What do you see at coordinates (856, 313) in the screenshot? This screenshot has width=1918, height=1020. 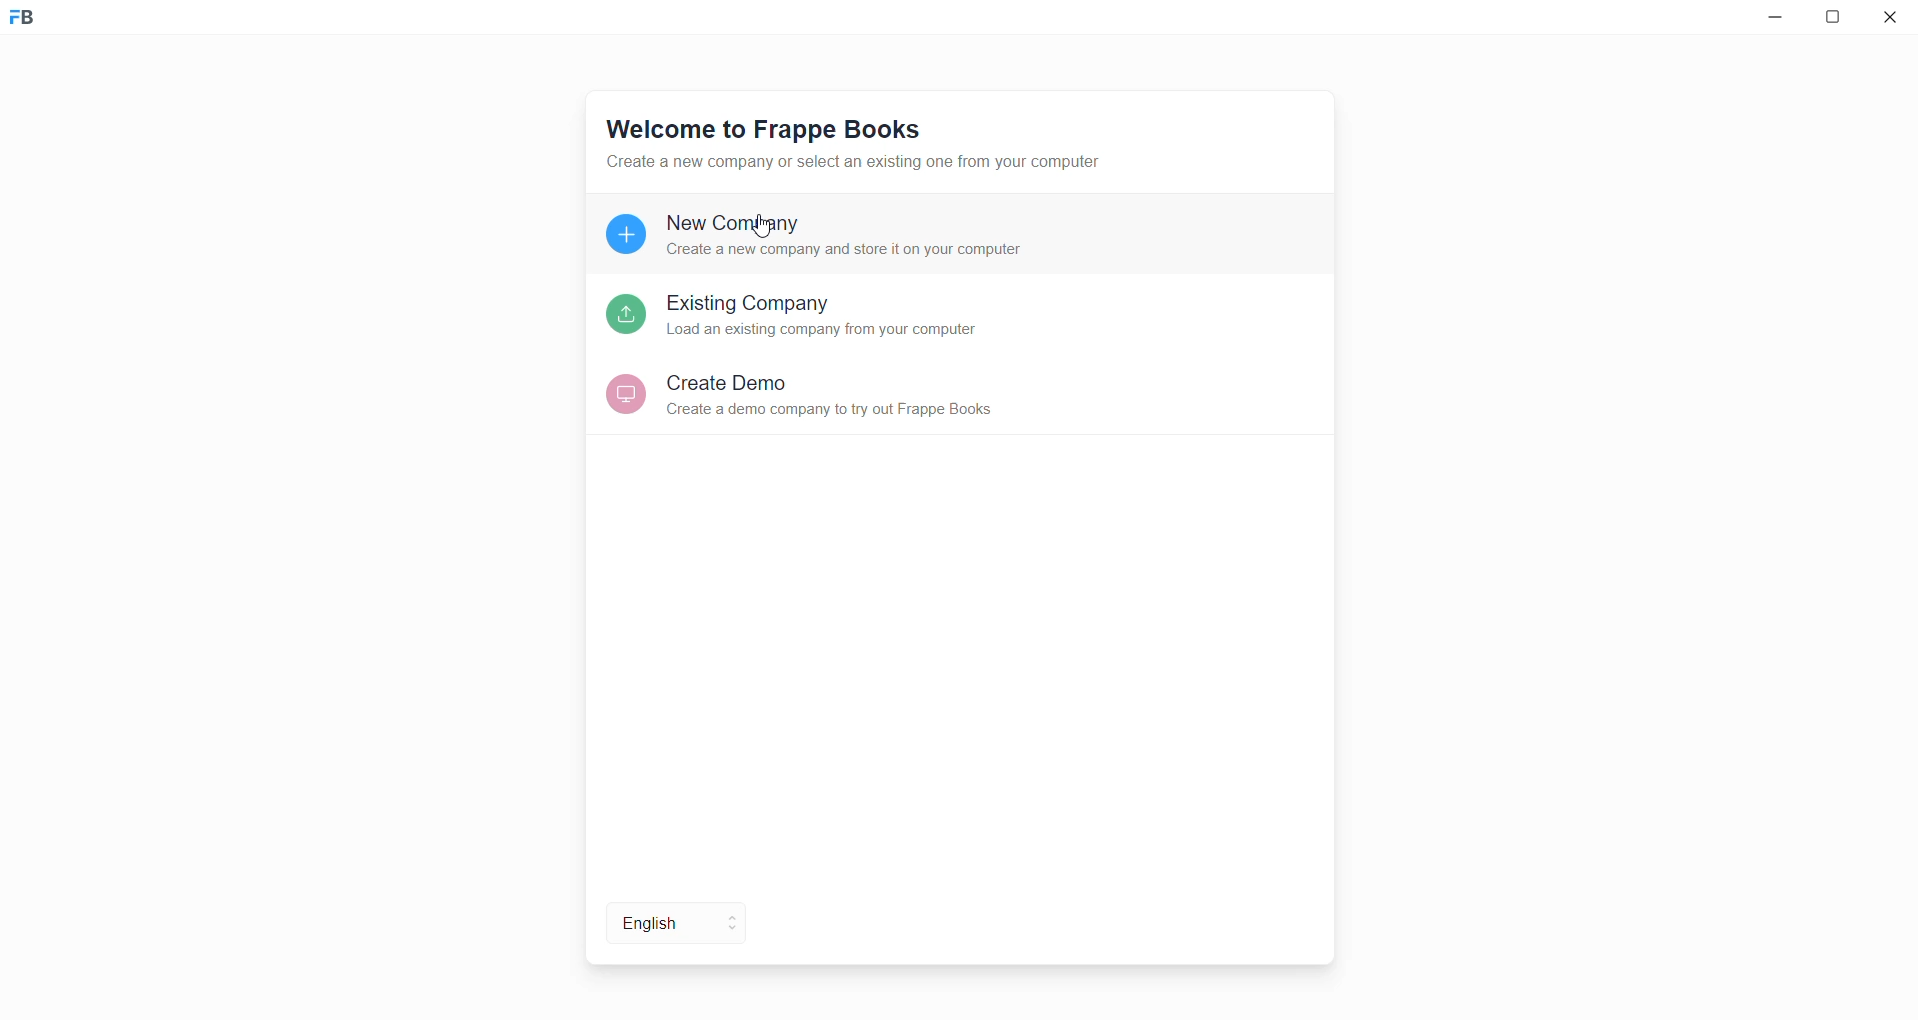 I see `Load Existing Company ` at bounding box center [856, 313].